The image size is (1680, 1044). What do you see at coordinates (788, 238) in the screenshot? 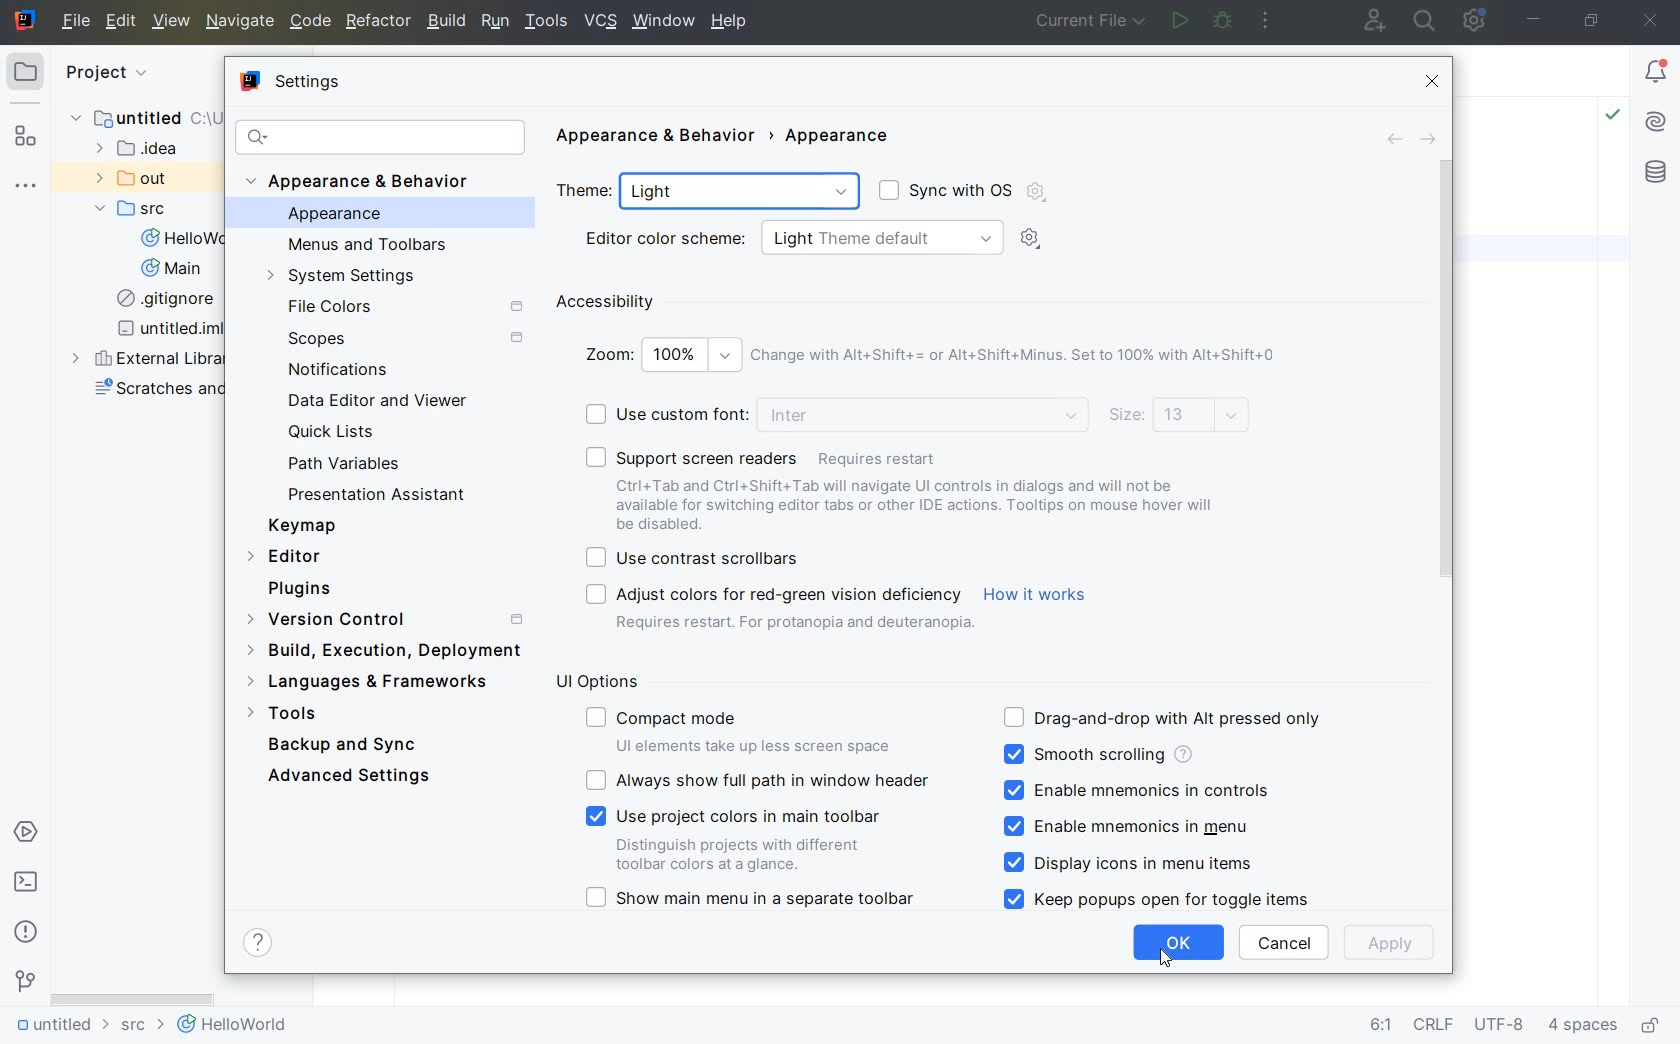
I see `Editor color scheme: Light` at bounding box center [788, 238].